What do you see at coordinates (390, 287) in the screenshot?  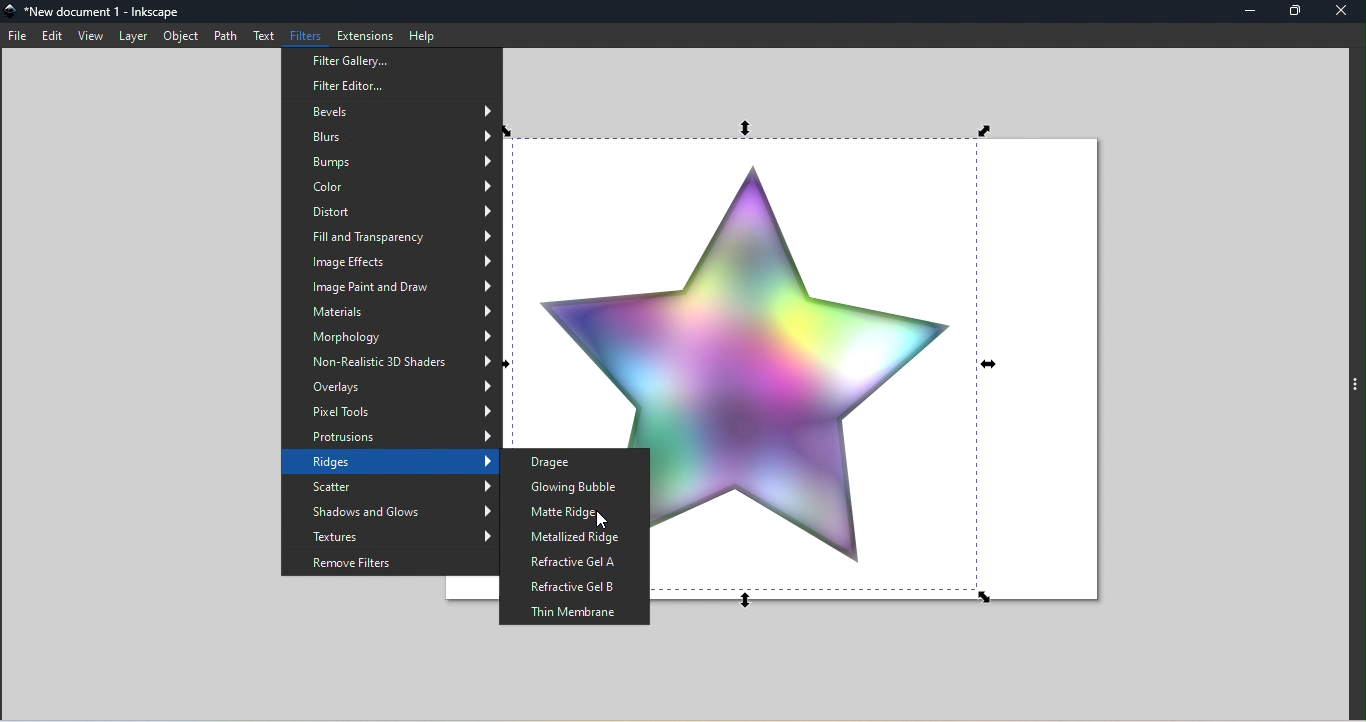 I see `Image Print and Draw` at bounding box center [390, 287].